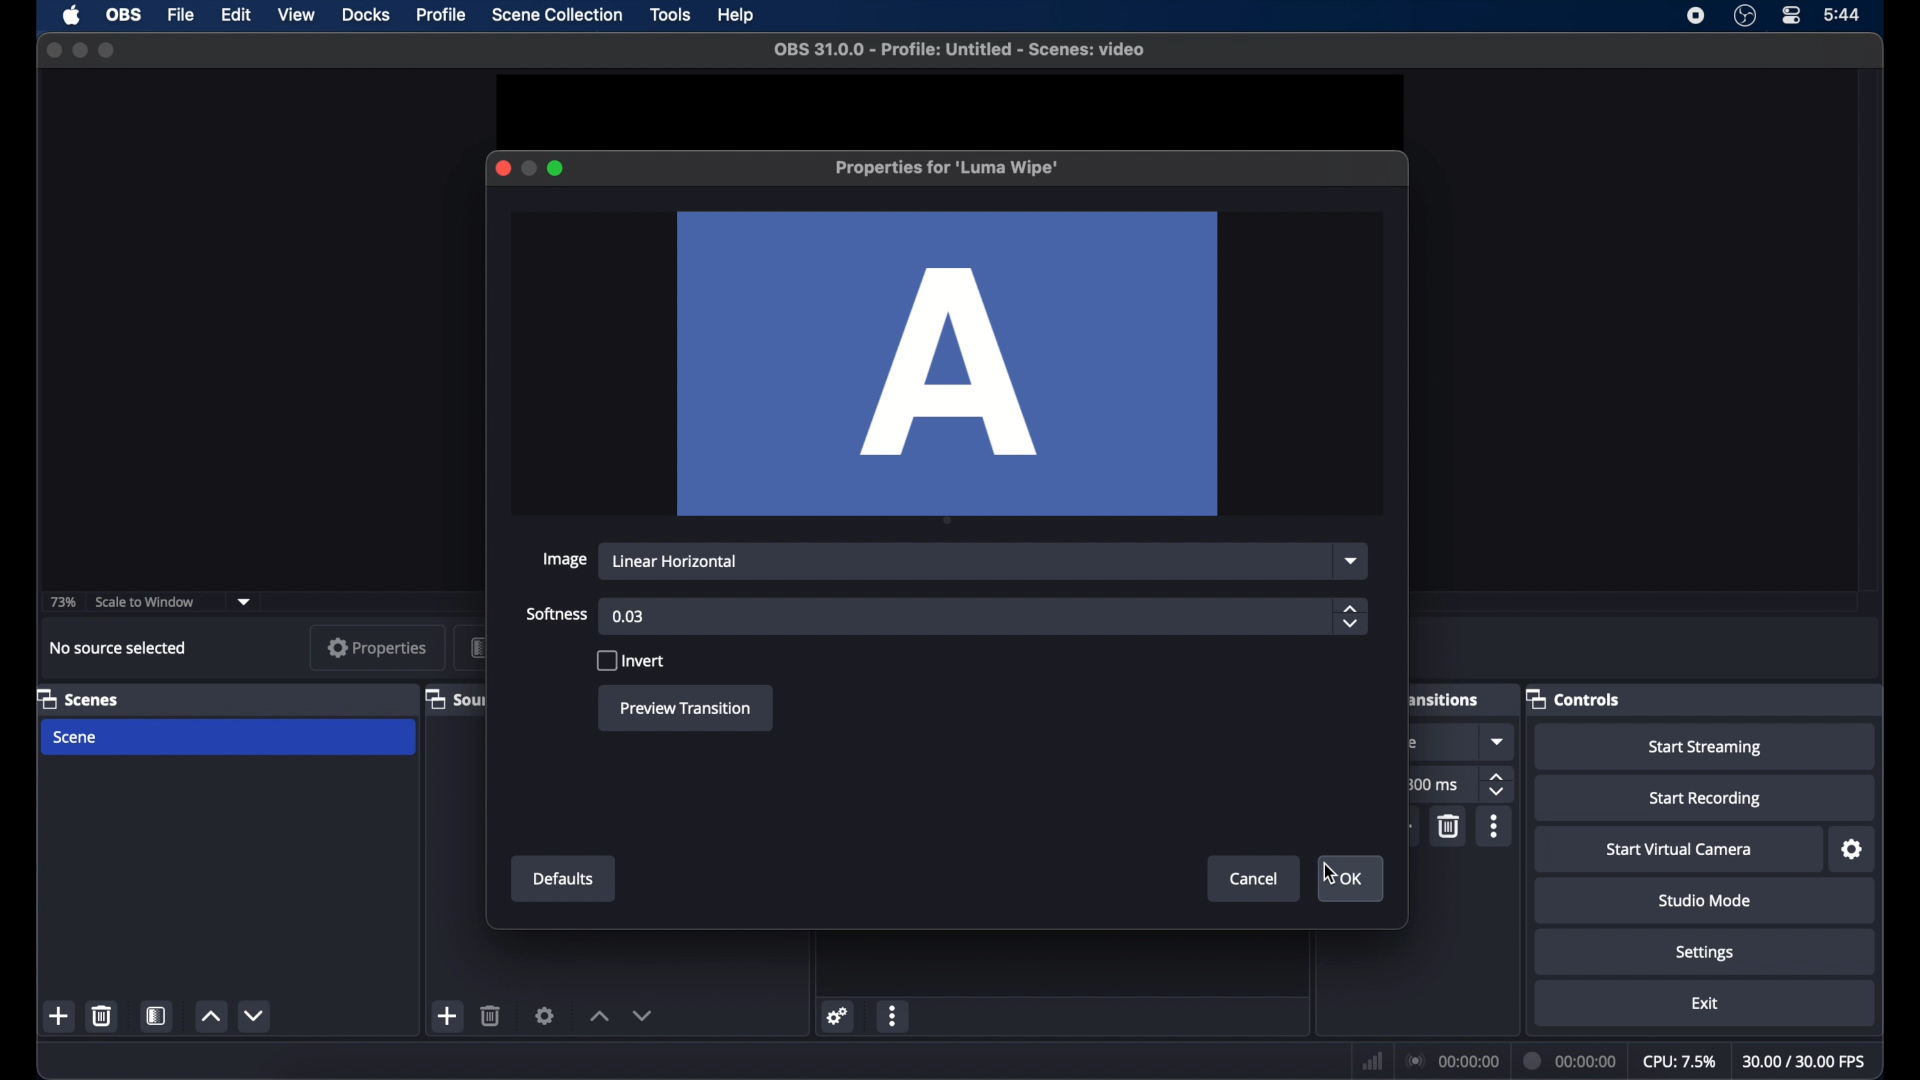  I want to click on add, so click(59, 1015).